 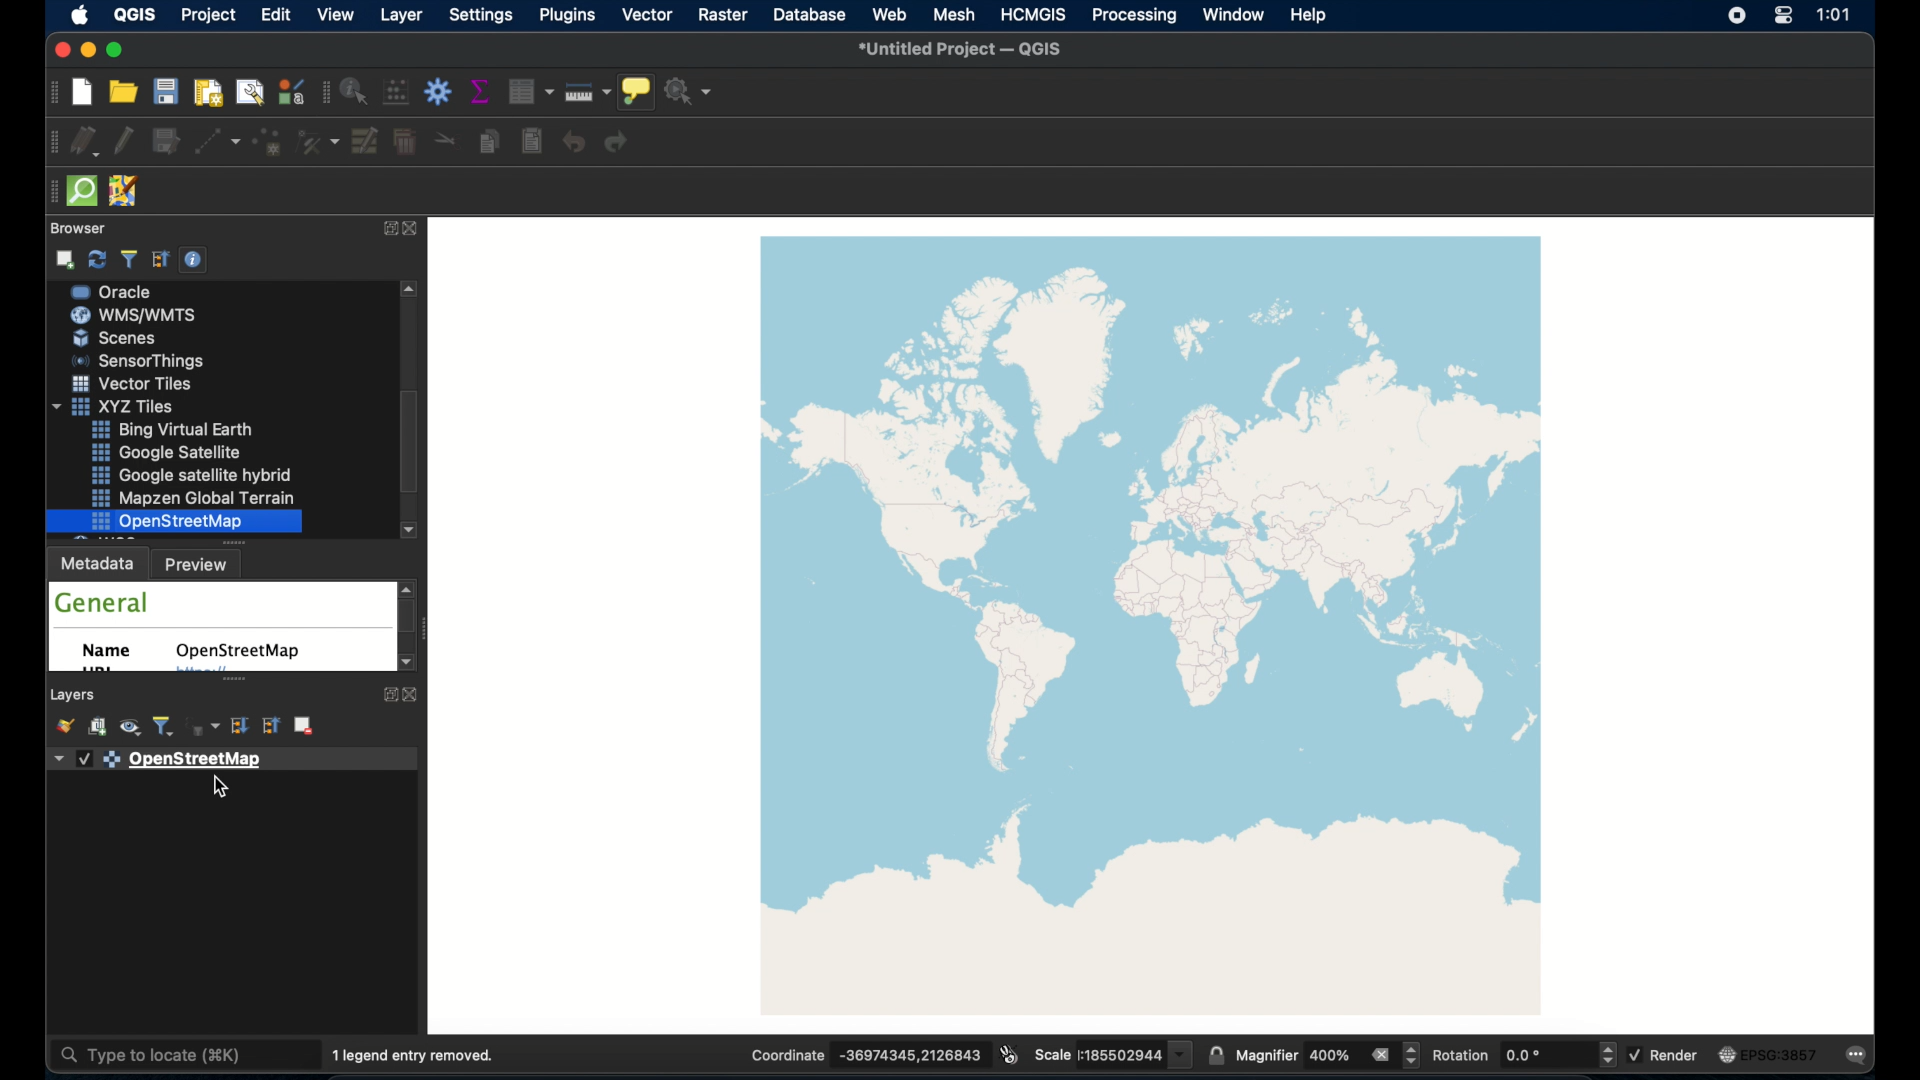 What do you see at coordinates (91, 50) in the screenshot?
I see `minimize` at bounding box center [91, 50].